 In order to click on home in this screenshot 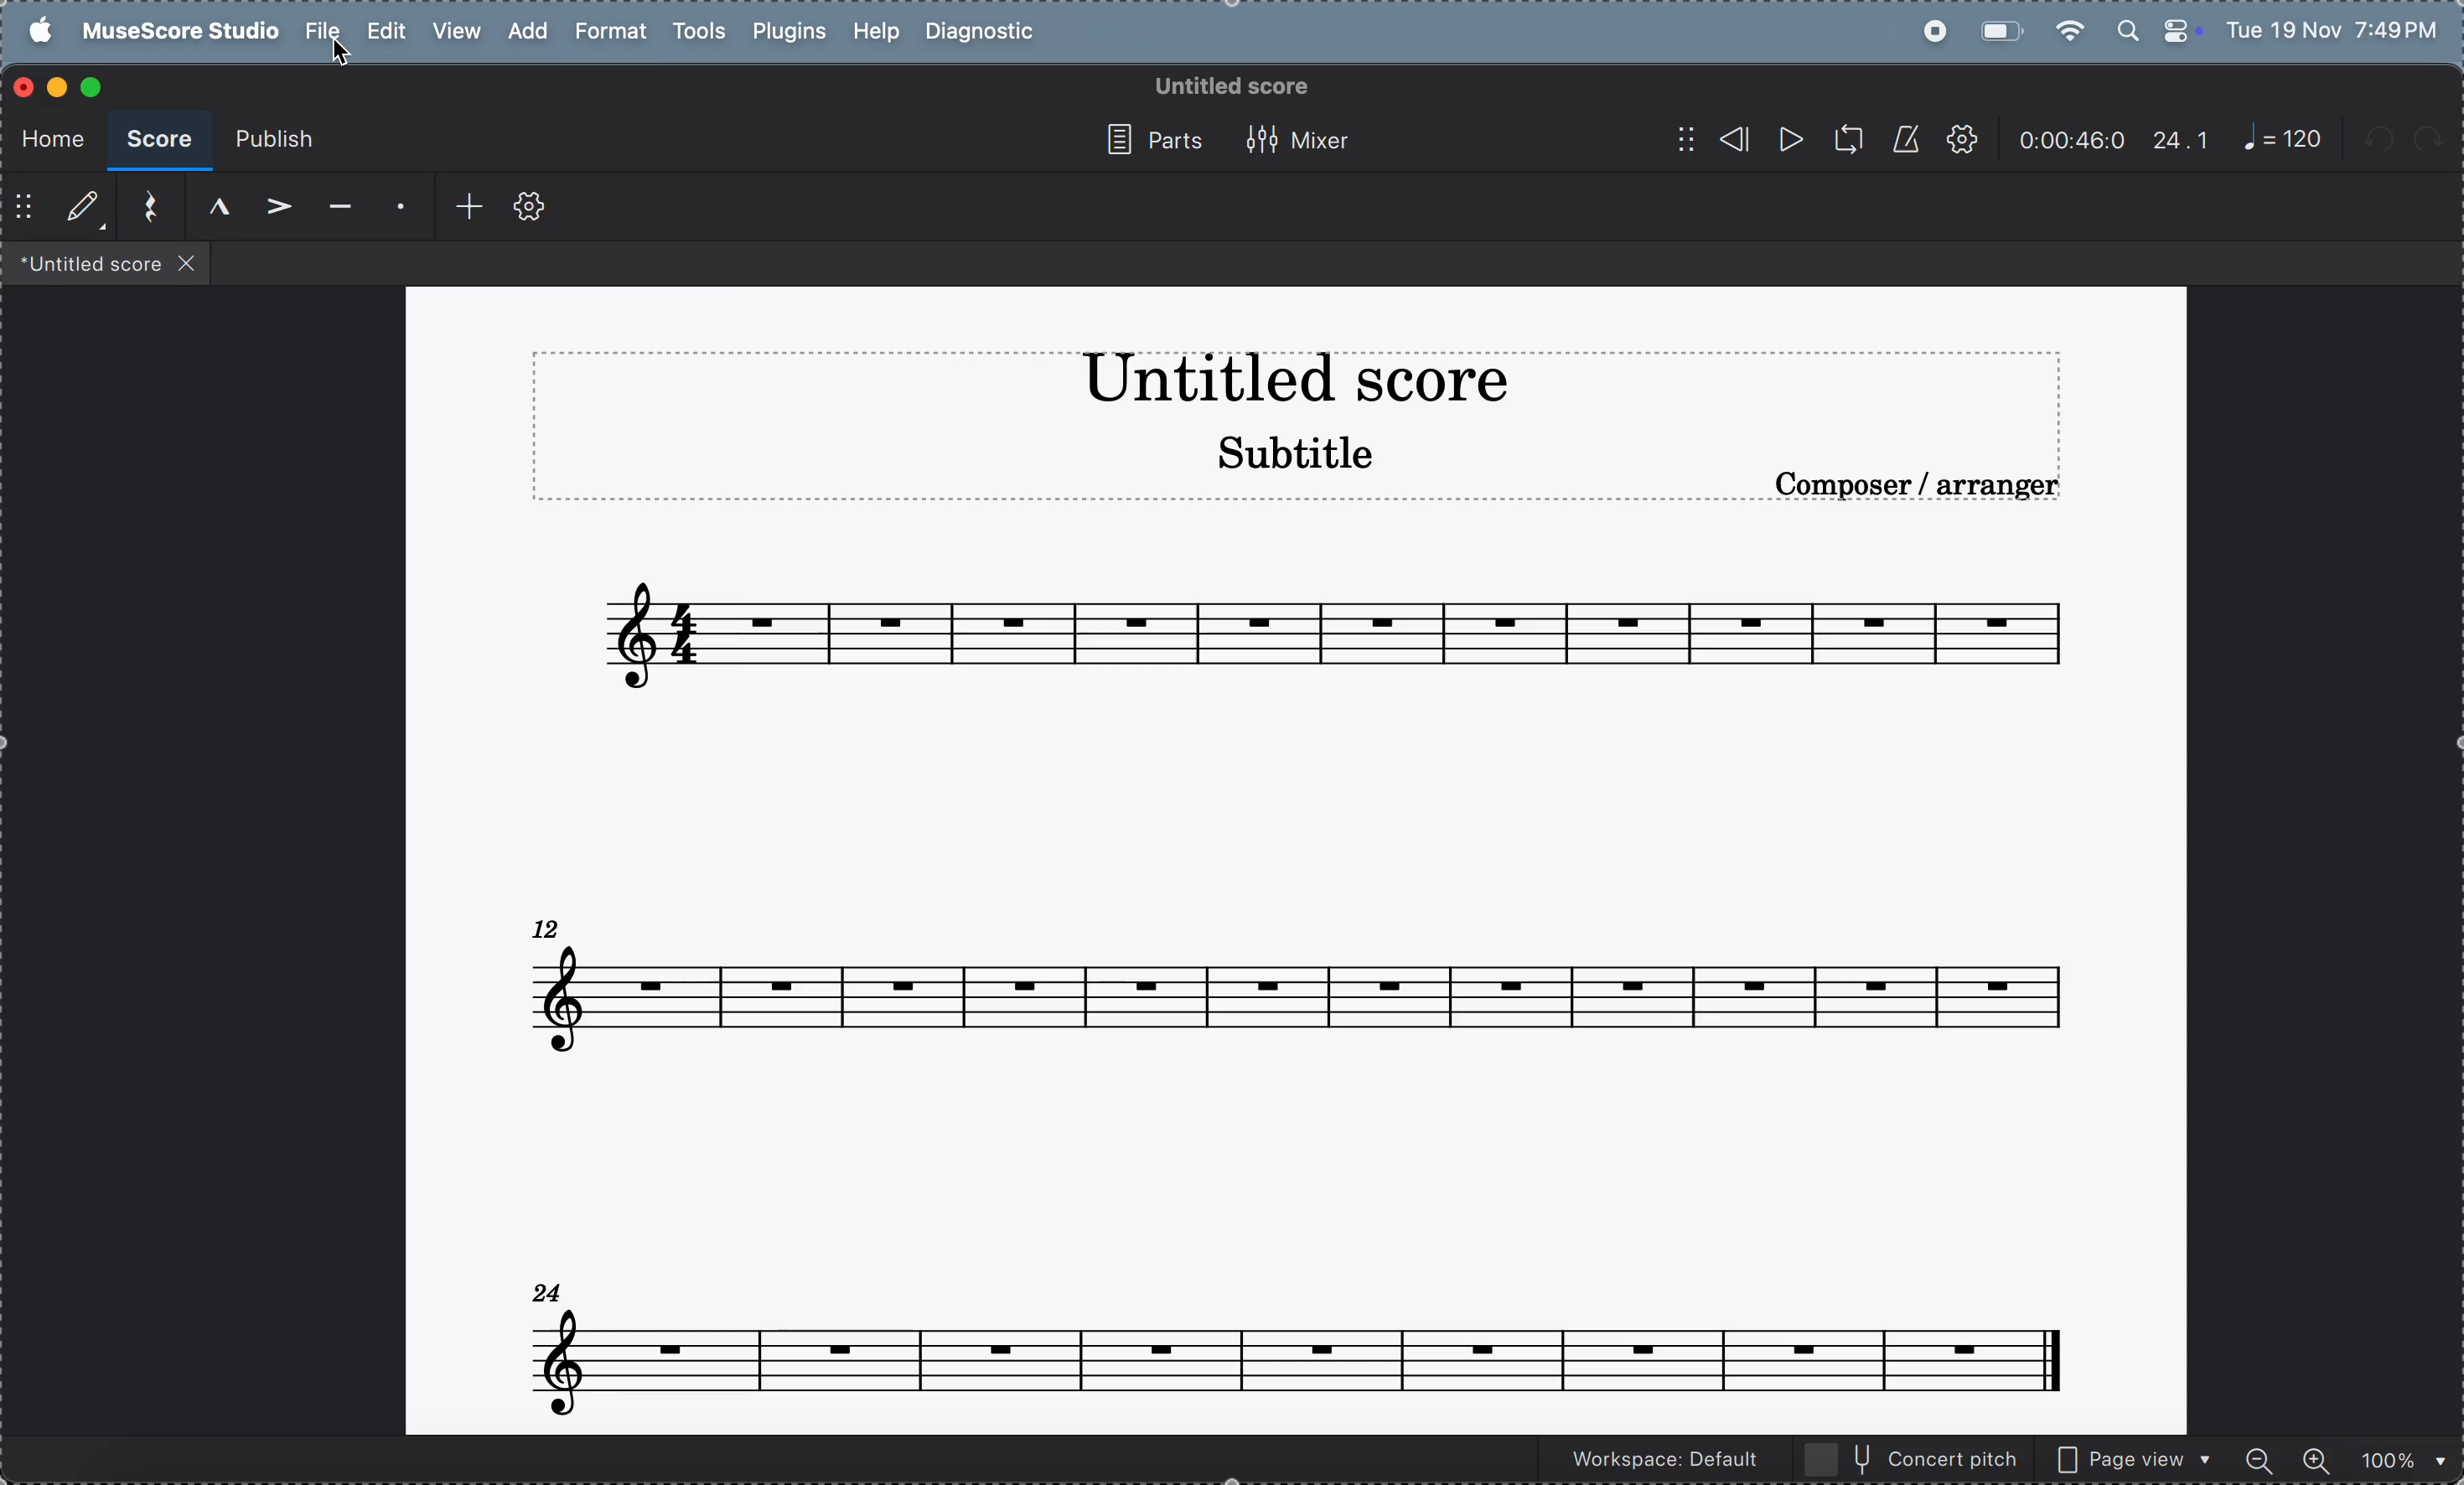, I will do `click(47, 135)`.